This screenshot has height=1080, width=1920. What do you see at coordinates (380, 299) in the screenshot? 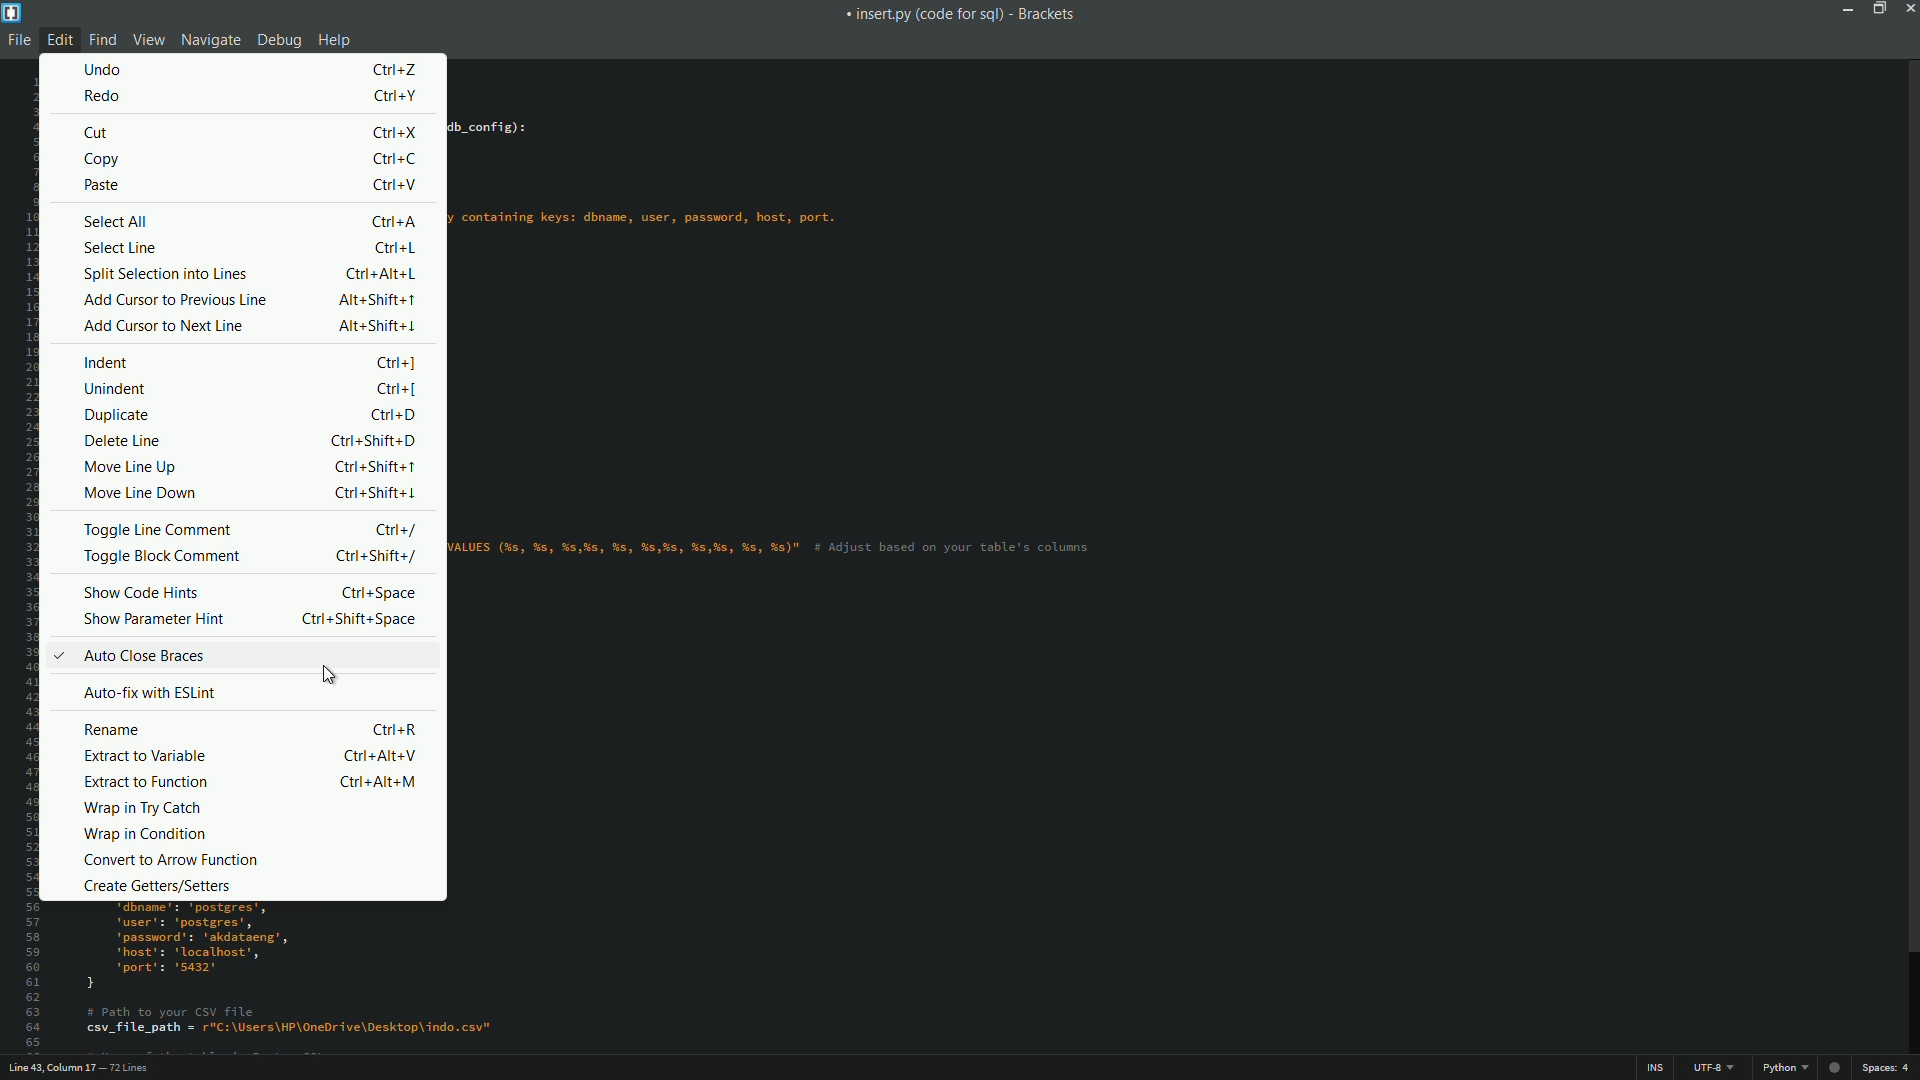
I see `keyboard shortcut` at bounding box center [380, 299].